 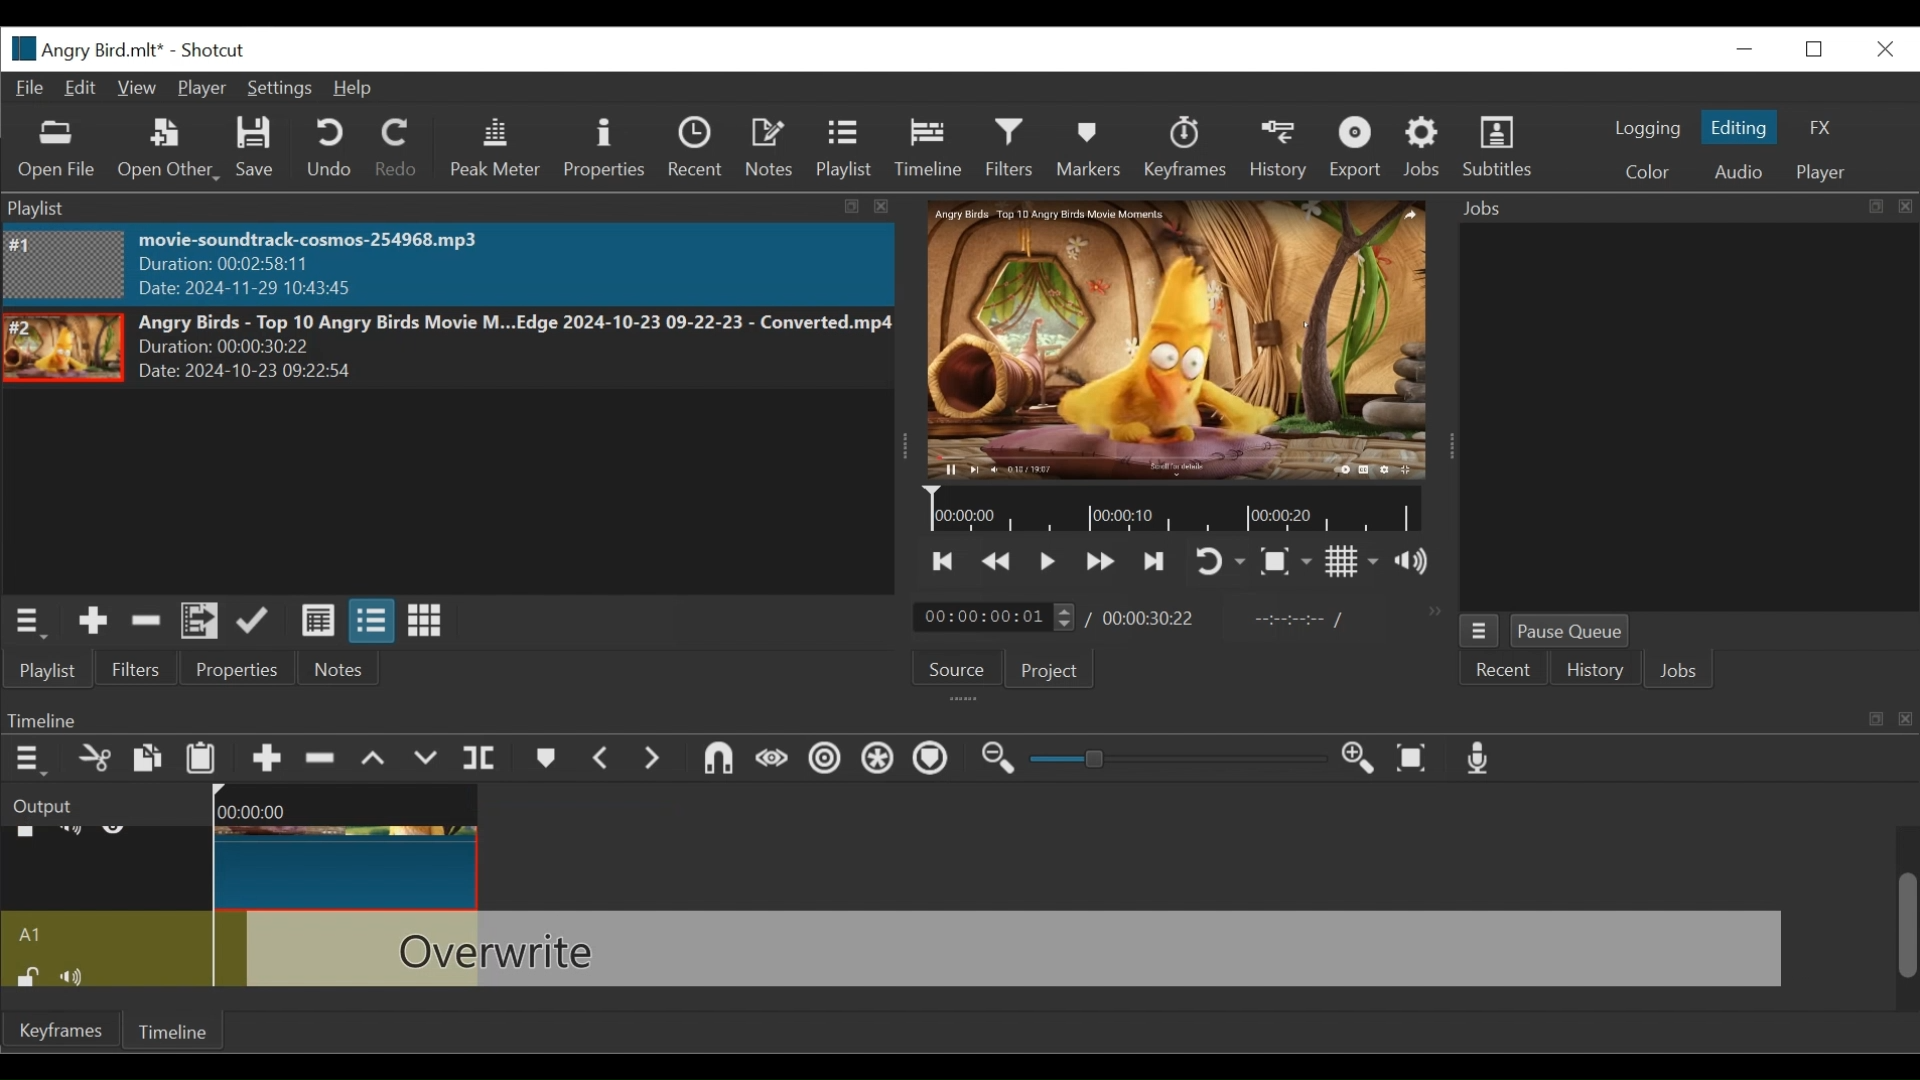 I want to click on Player, so click(x=199, y=89).